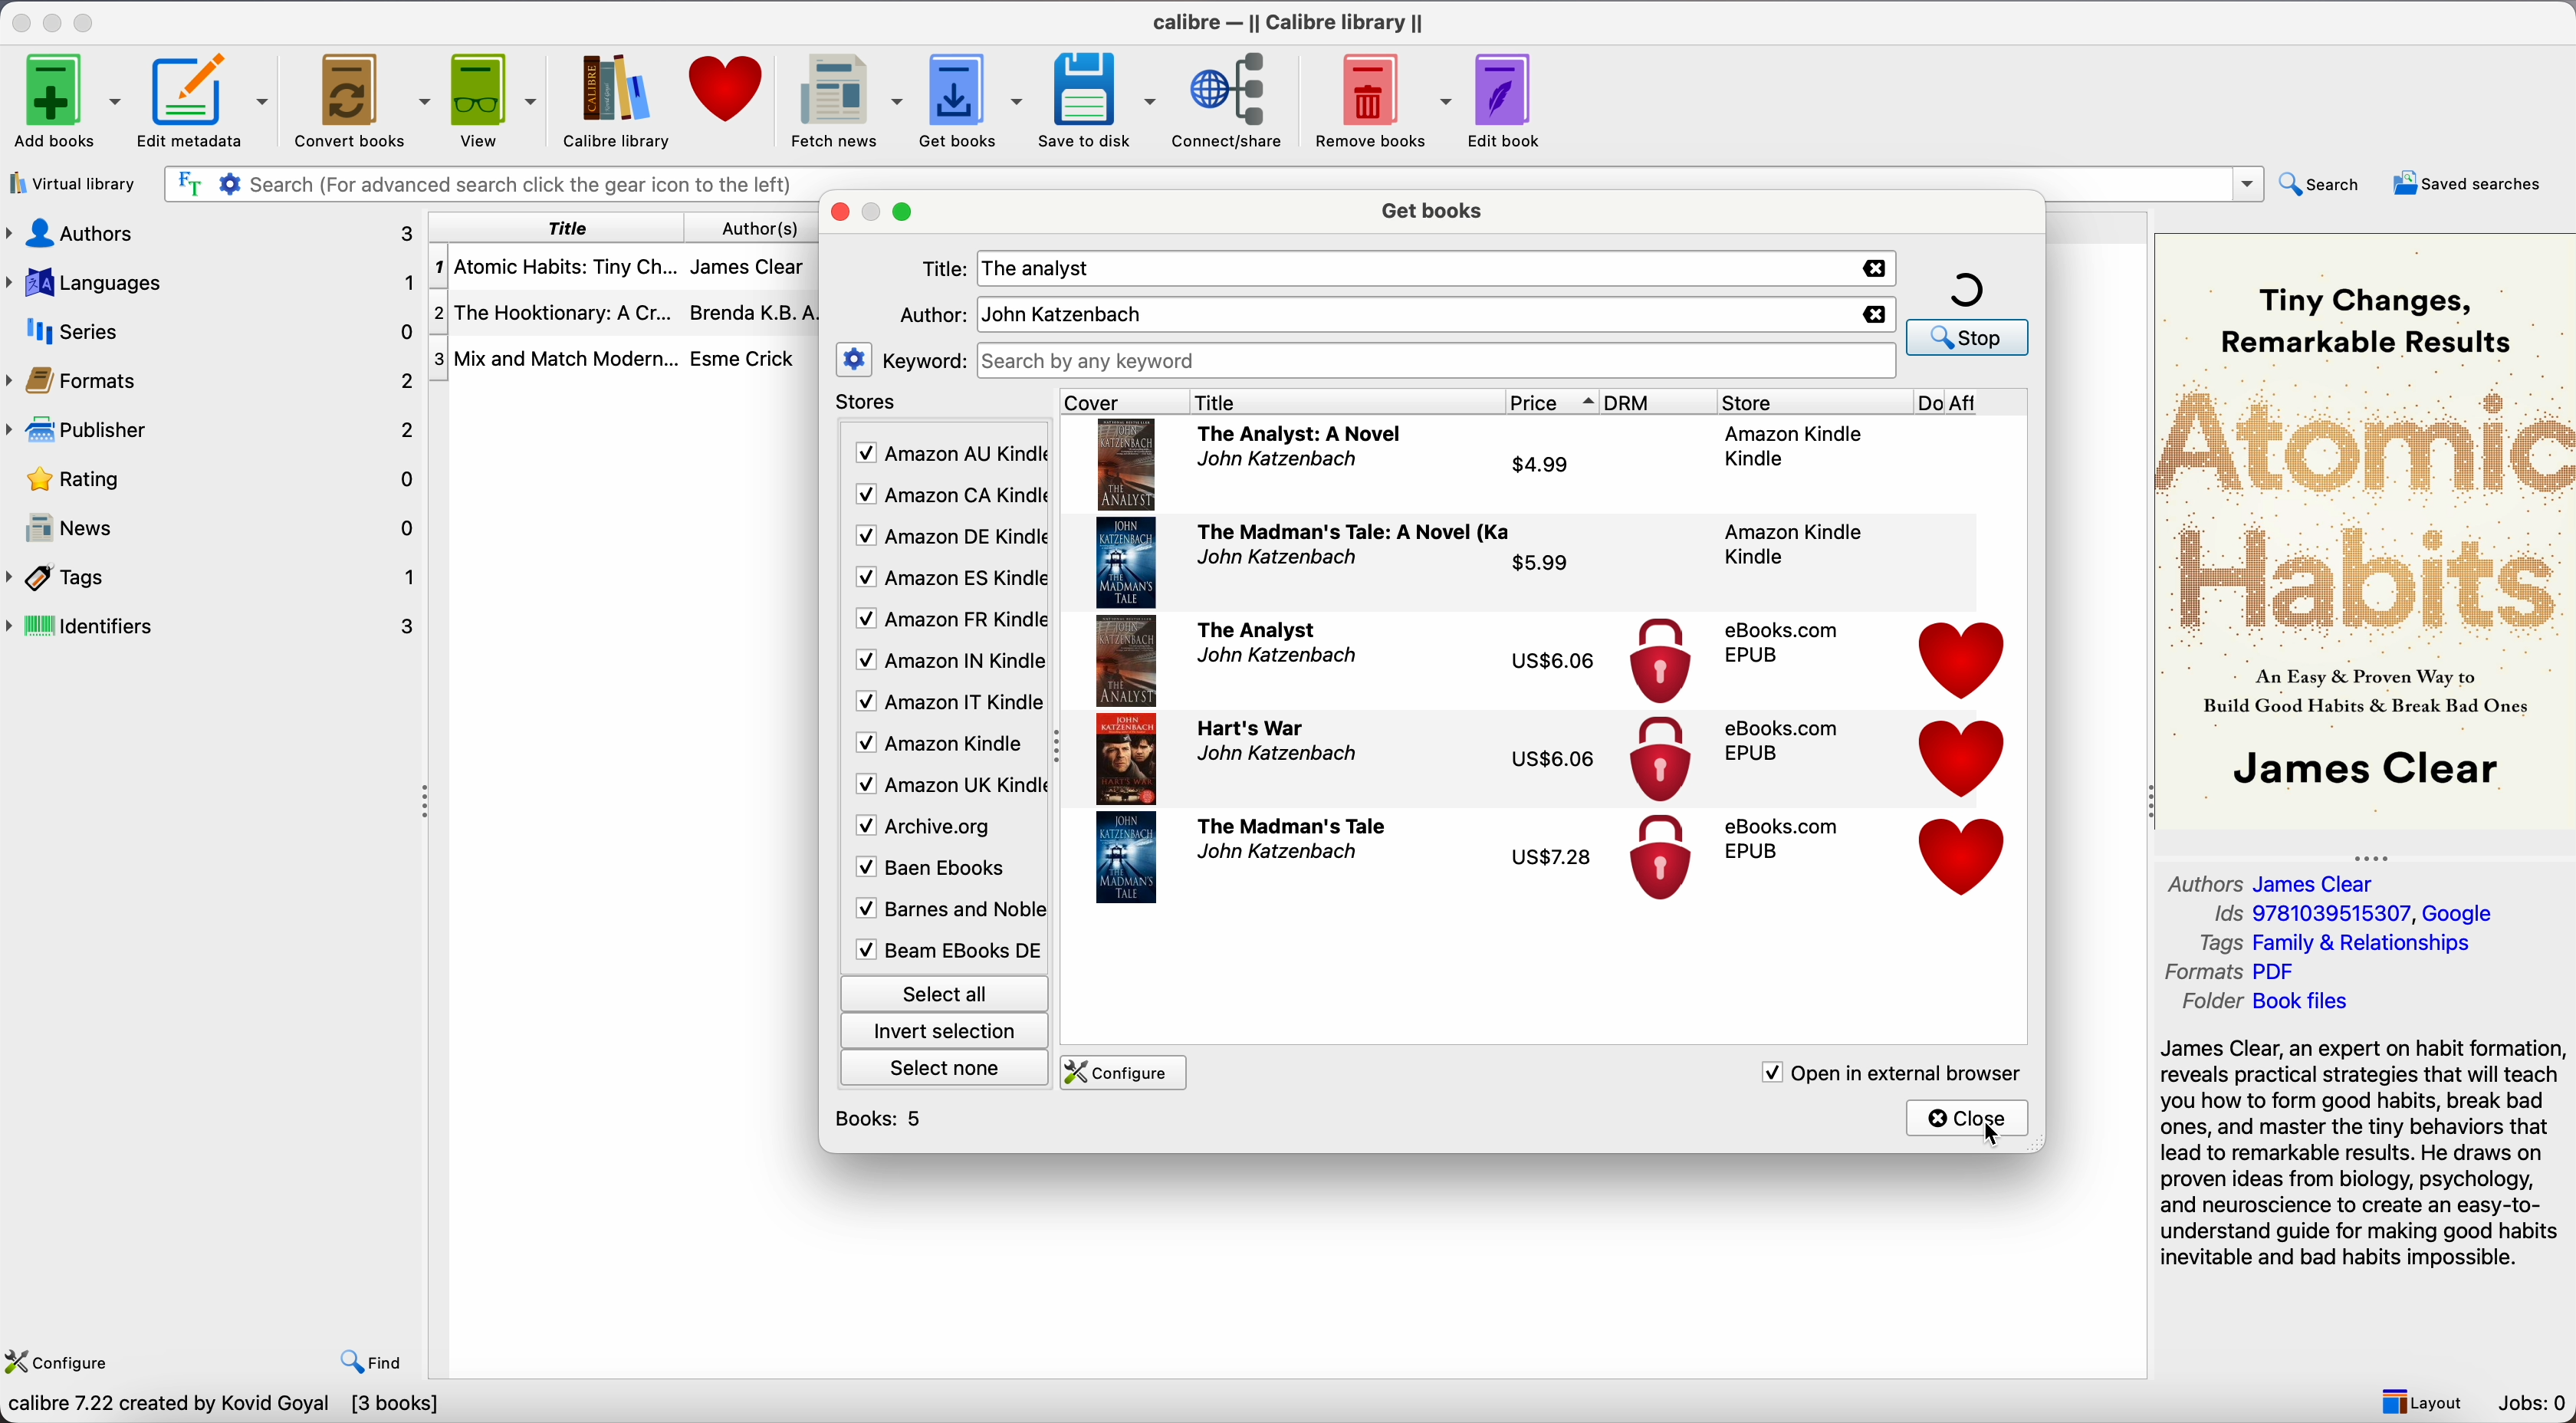 This screenshot has height=1423, width=2576. What do you see at coordinates (2365, 1153) in the screenshot?
I see `synopsis` at bounding box center [2365, 1153].